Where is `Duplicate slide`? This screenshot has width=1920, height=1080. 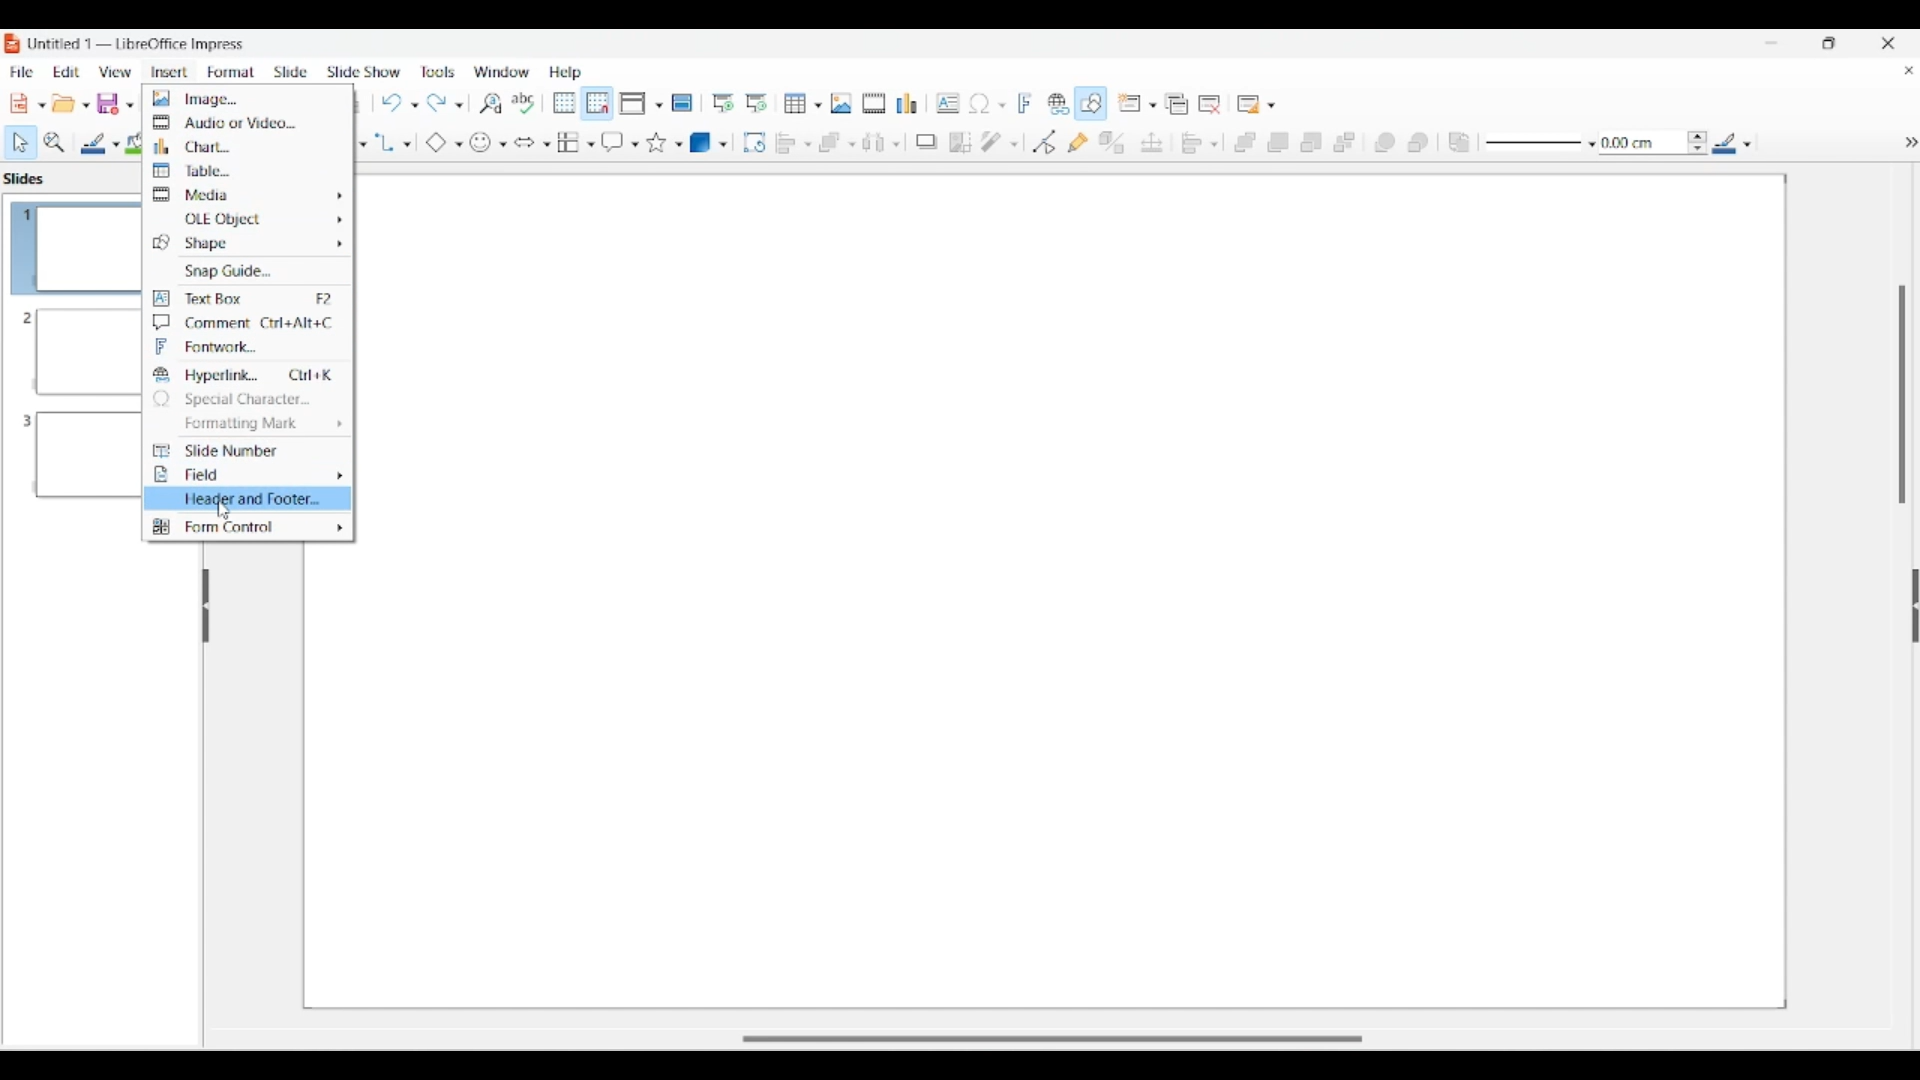 Duplicate slide is located at coordinates (1177, 104).